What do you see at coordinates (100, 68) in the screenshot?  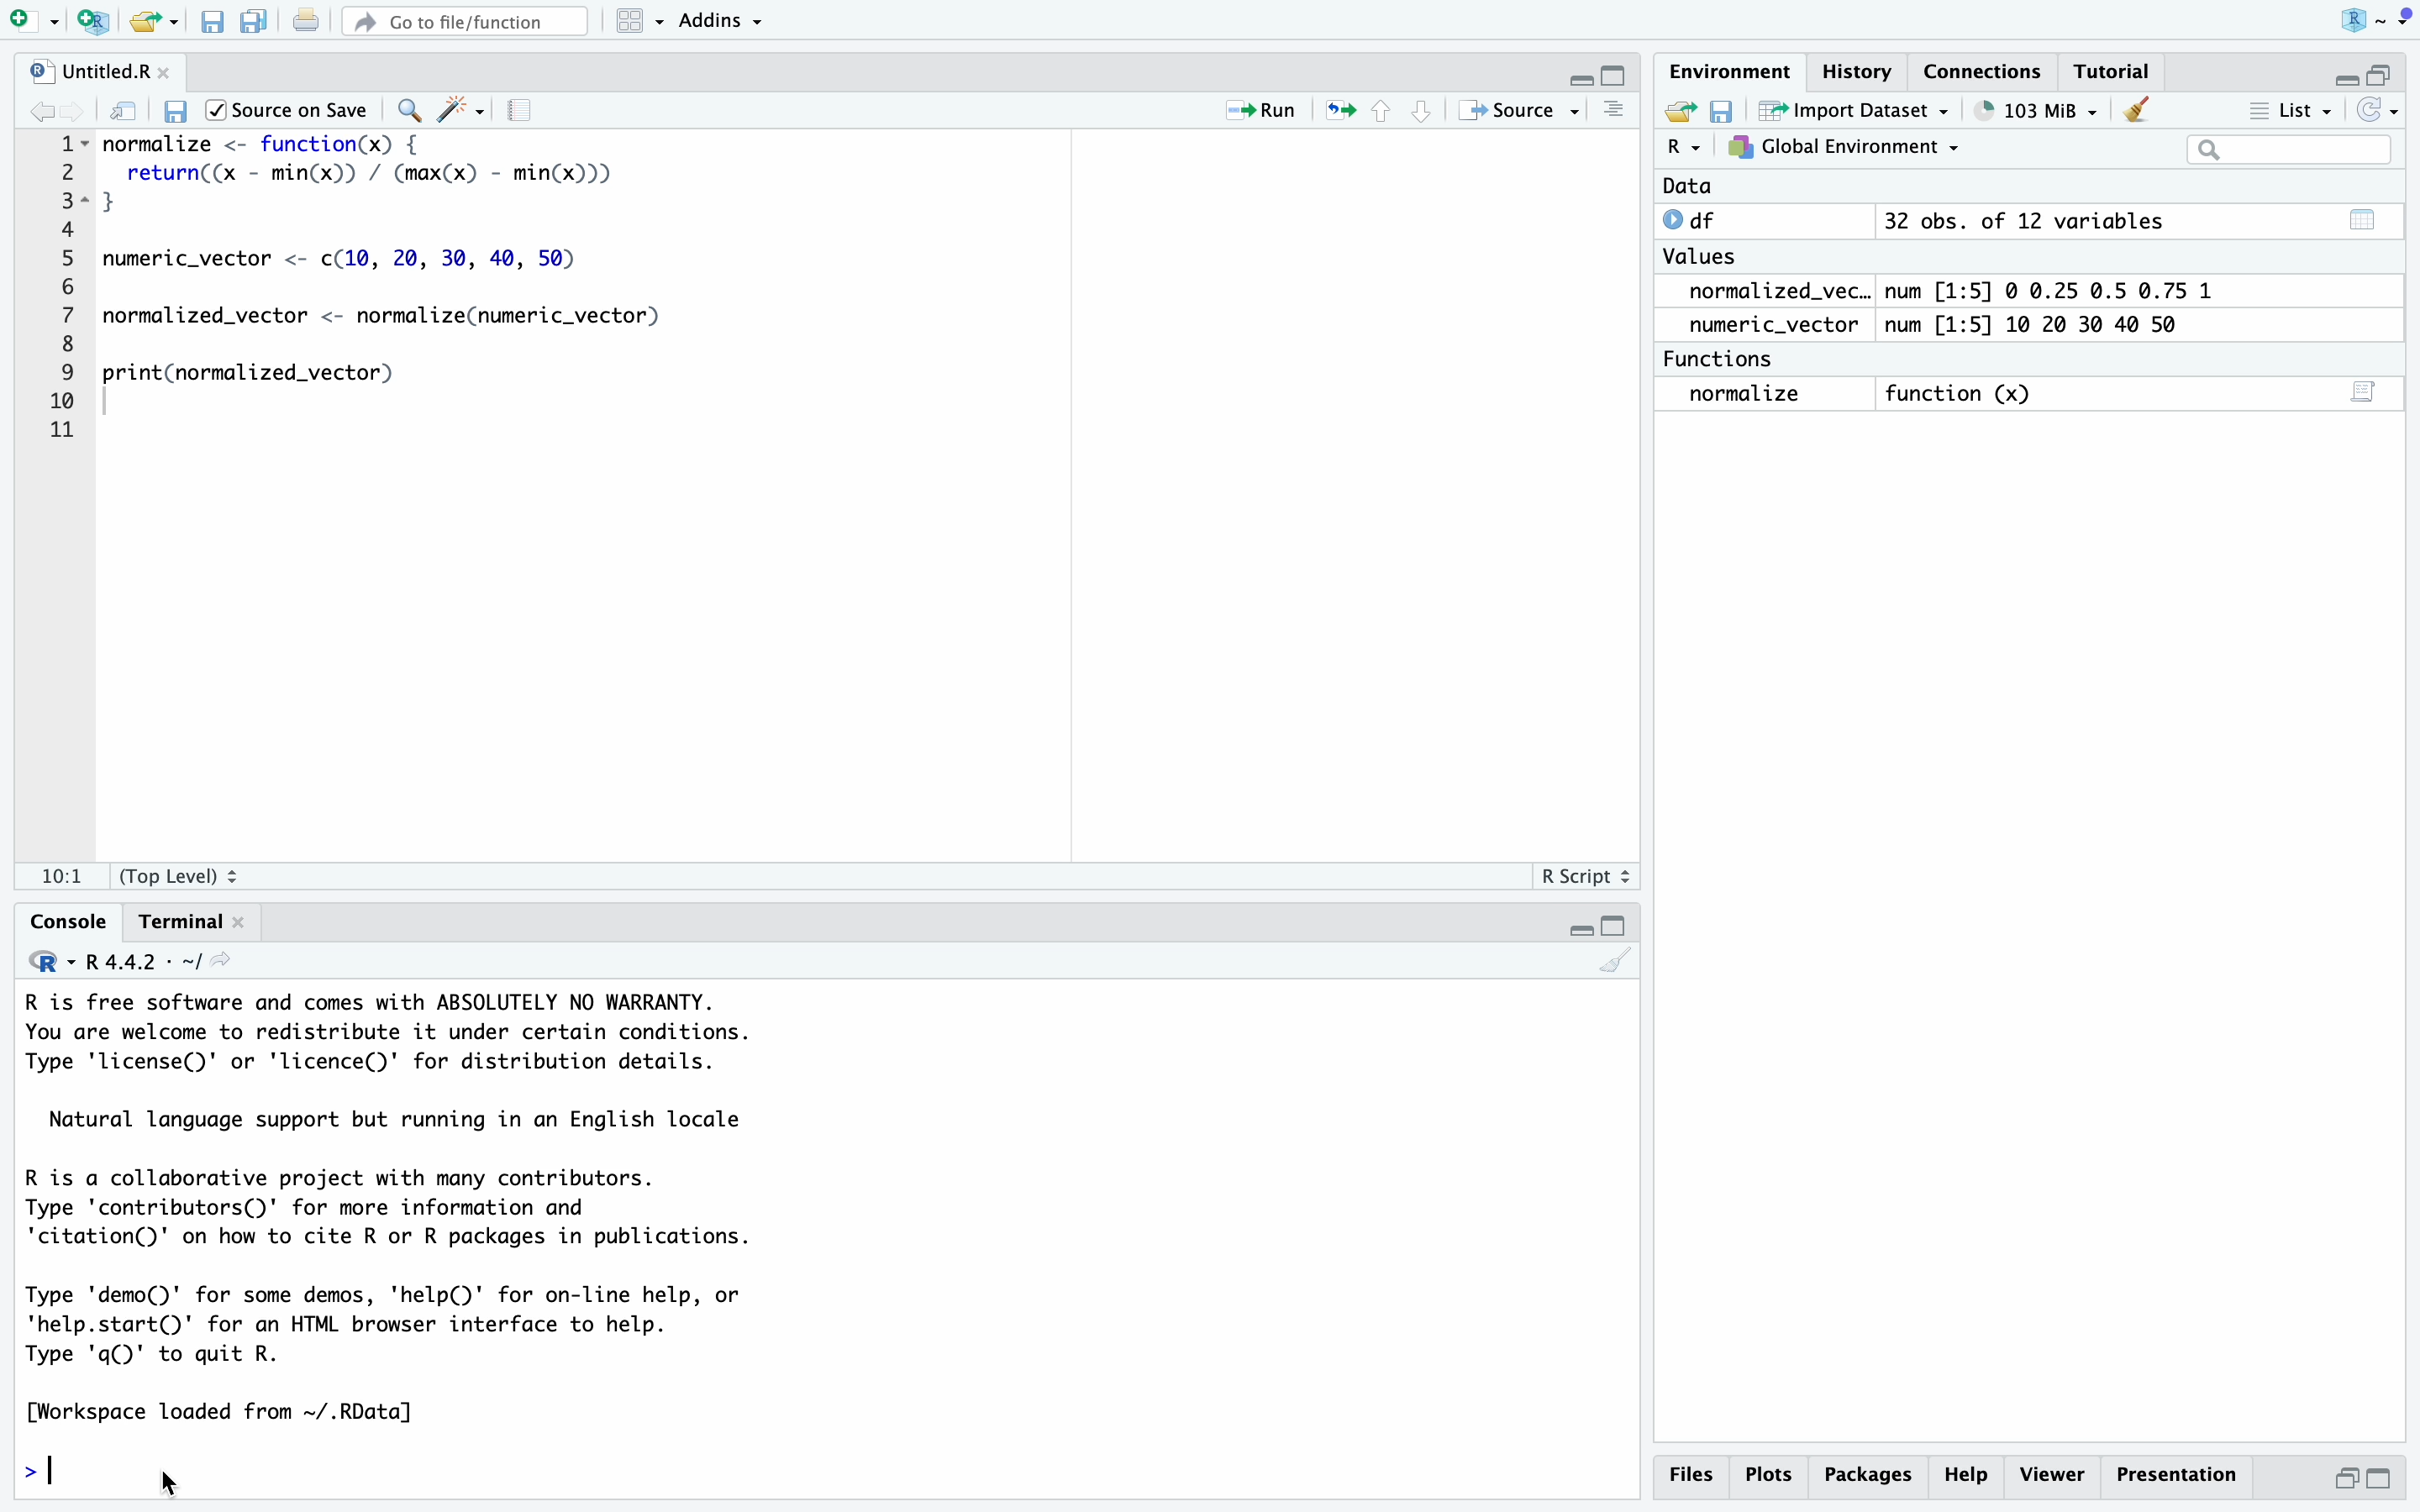 I see `Untitled.R` at bounding box center [100, 68].